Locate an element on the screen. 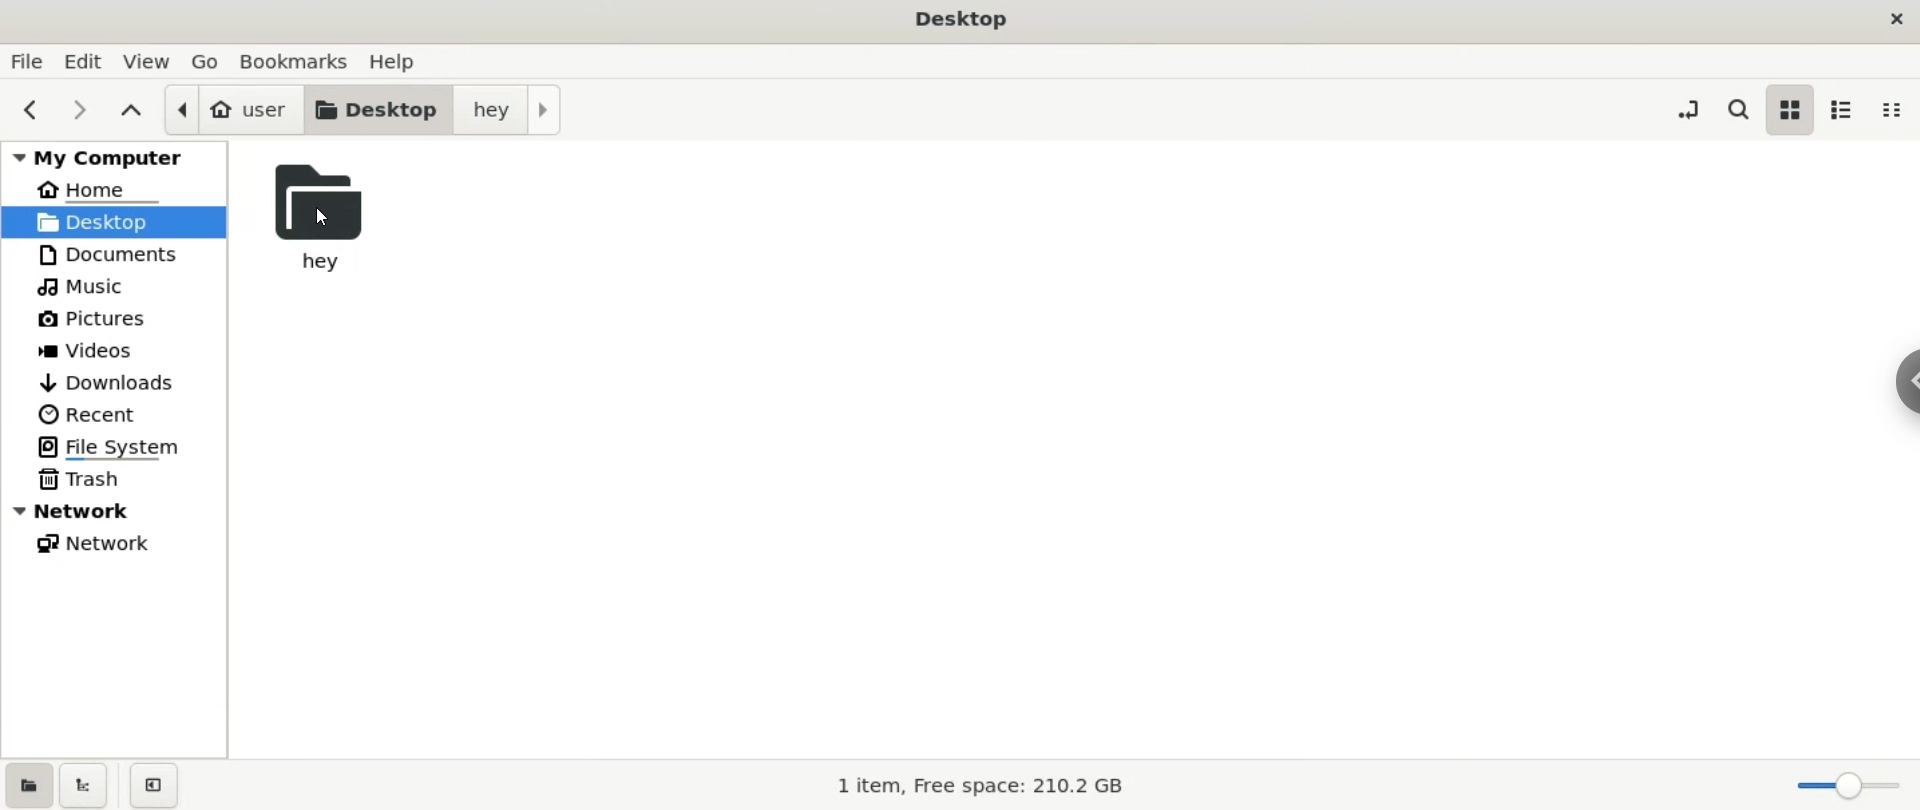 This screenshot has width=1920, height=810. recent is located at coordinates (112, 414).